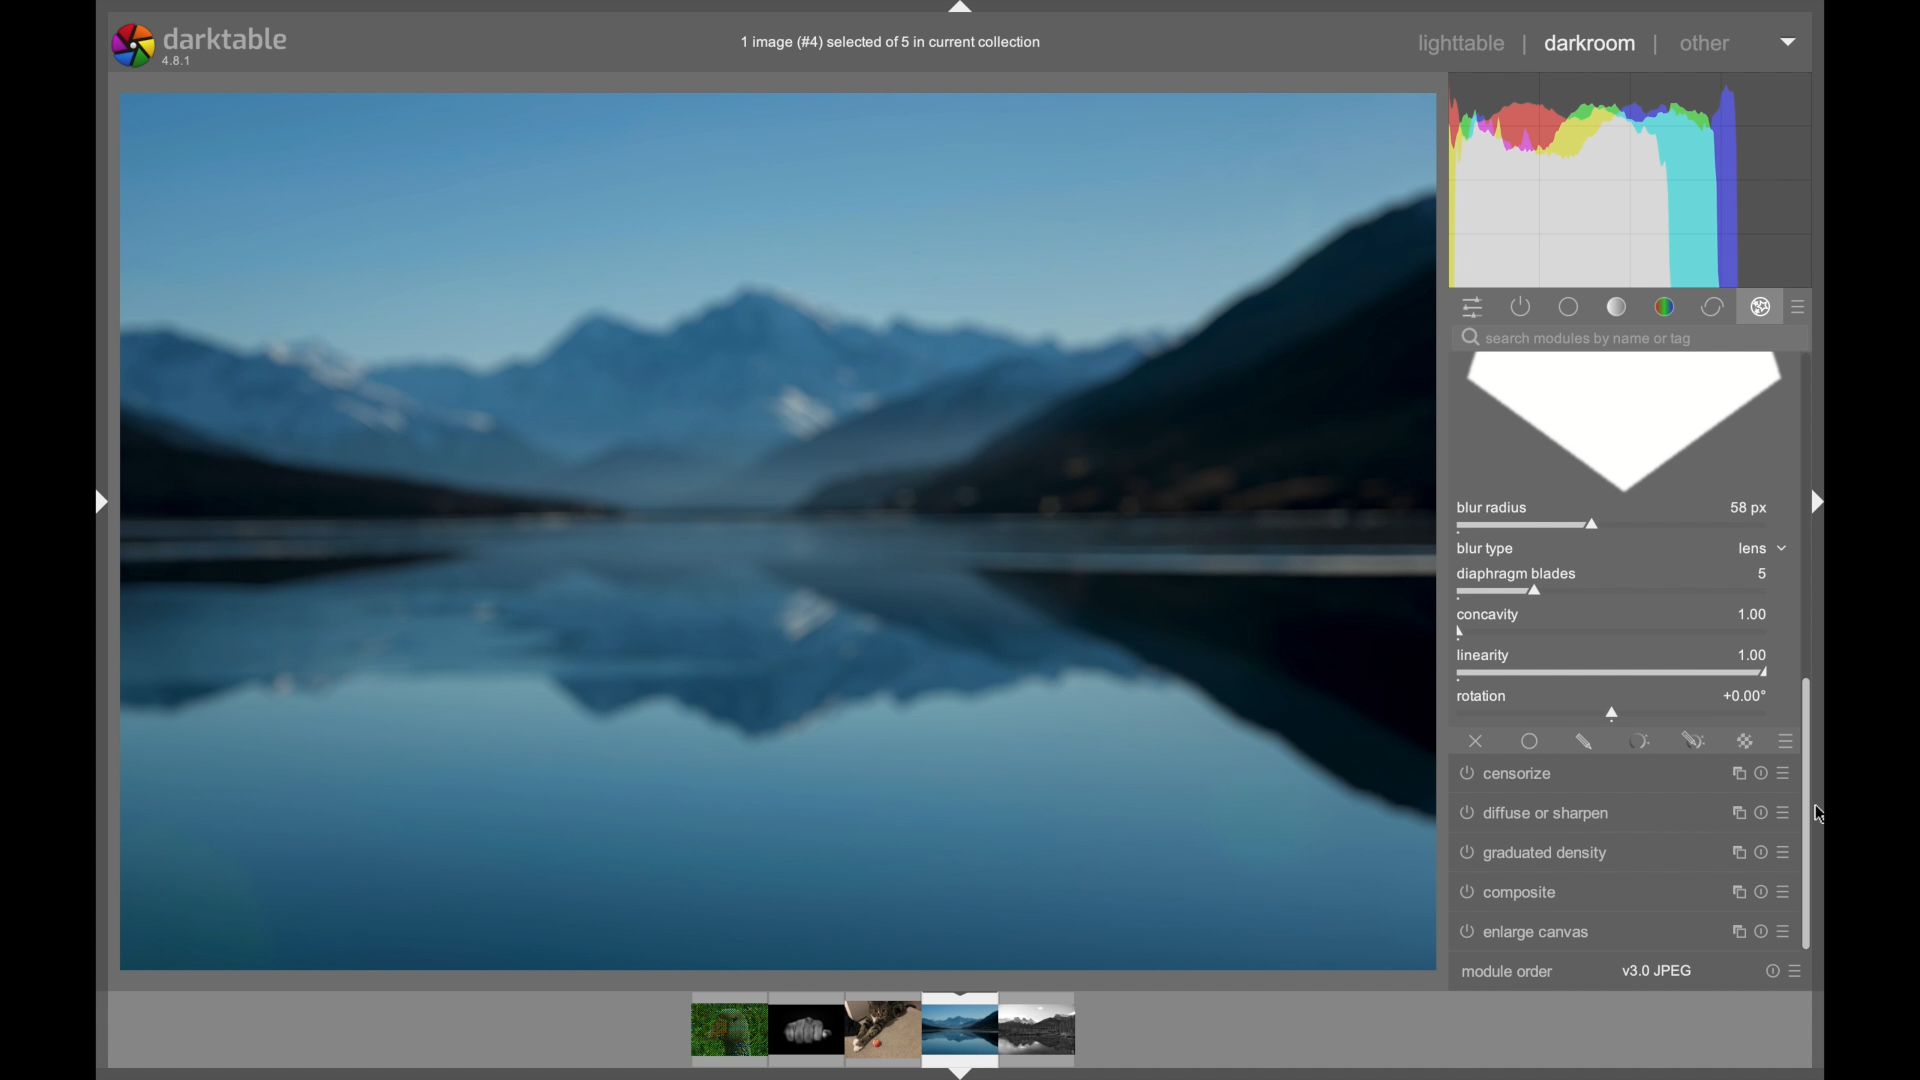 This screenshot has height=1080, width=1920. Describe the element at coordinates (1584, 741) in the screenshot. I see `drawnamsk` at that location.